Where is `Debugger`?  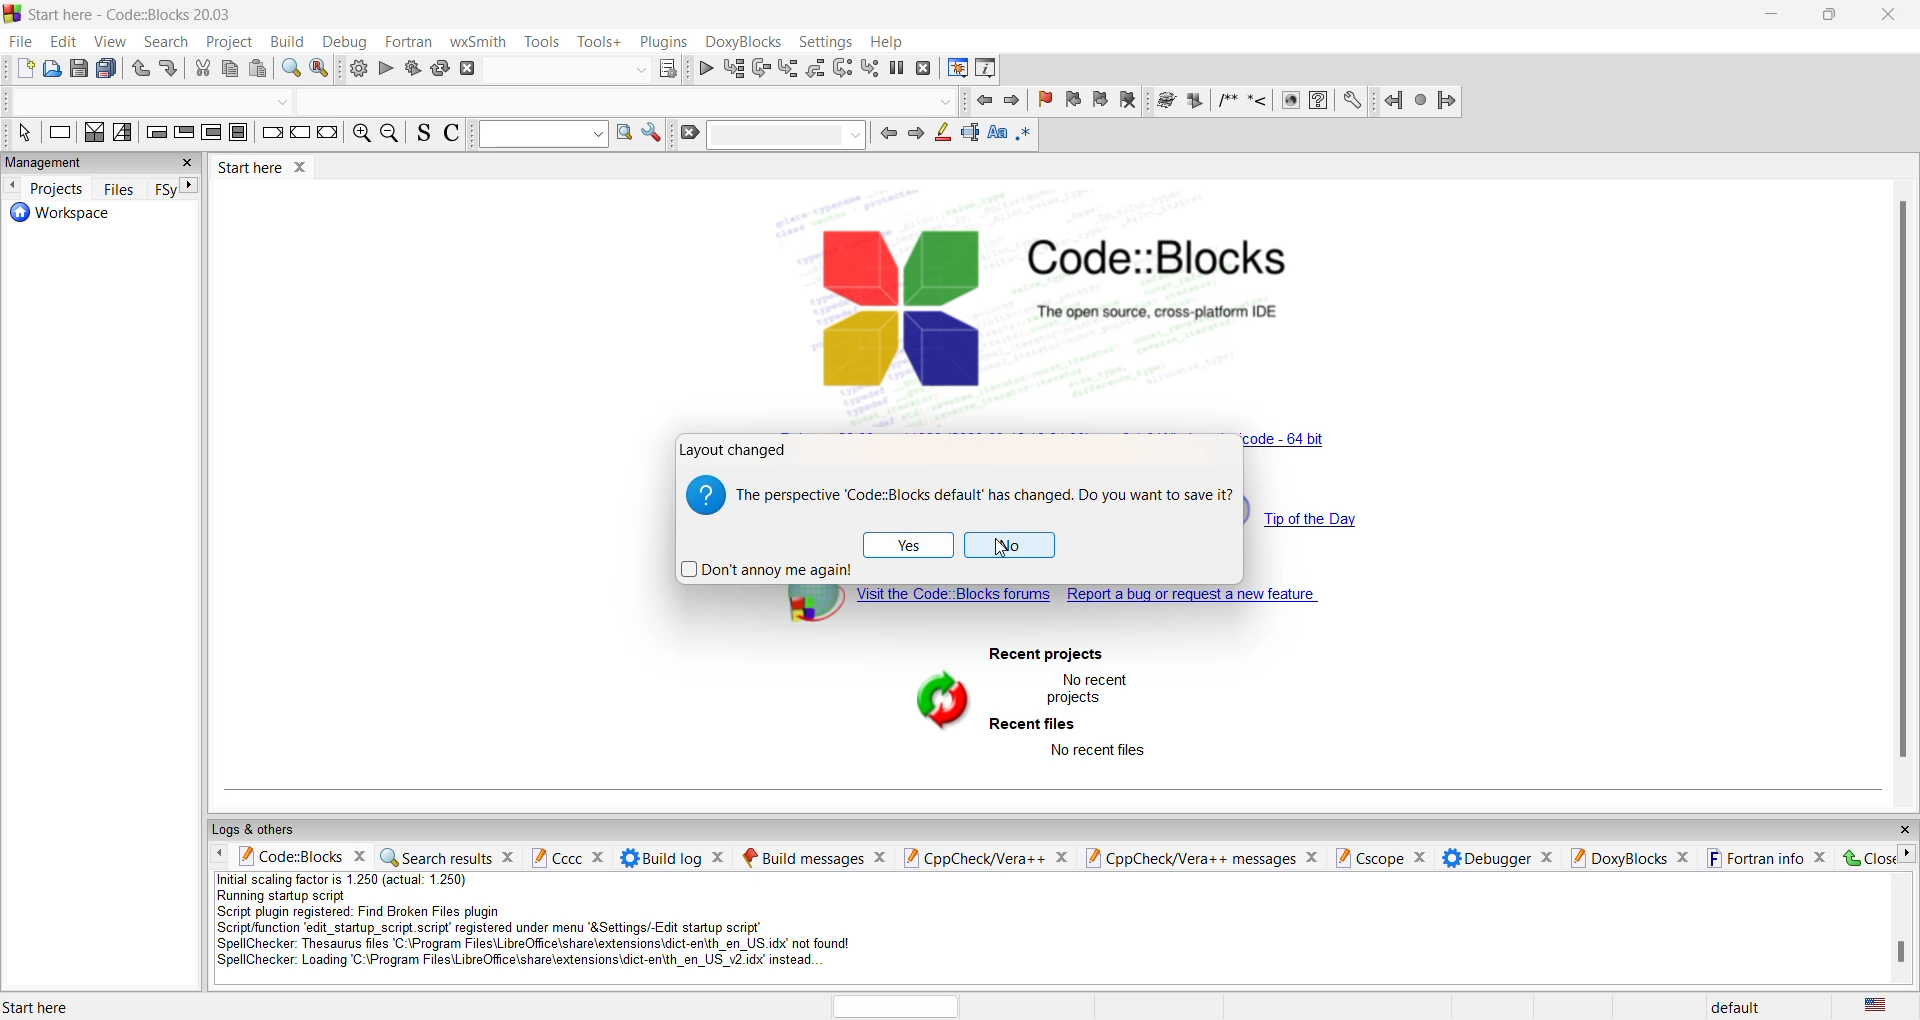 Debugger is located at coordinates (1497, 858).